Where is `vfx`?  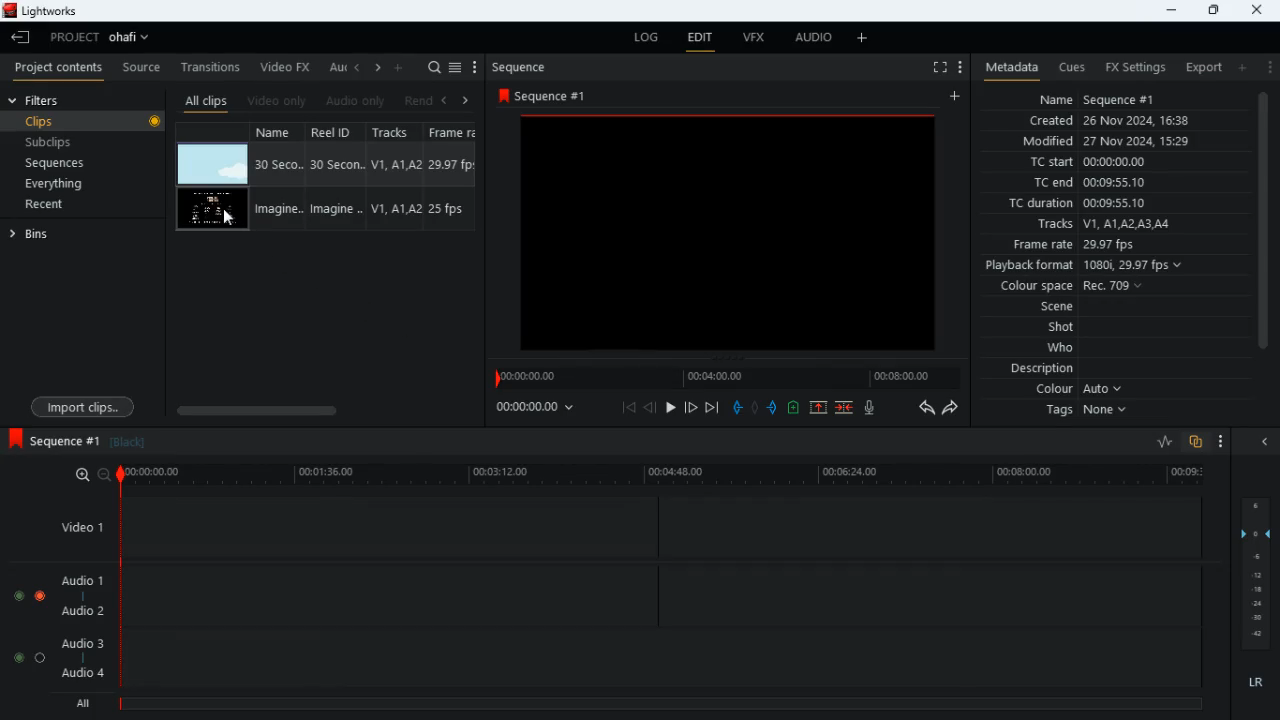
vfx is located at coordinates (752, 39).